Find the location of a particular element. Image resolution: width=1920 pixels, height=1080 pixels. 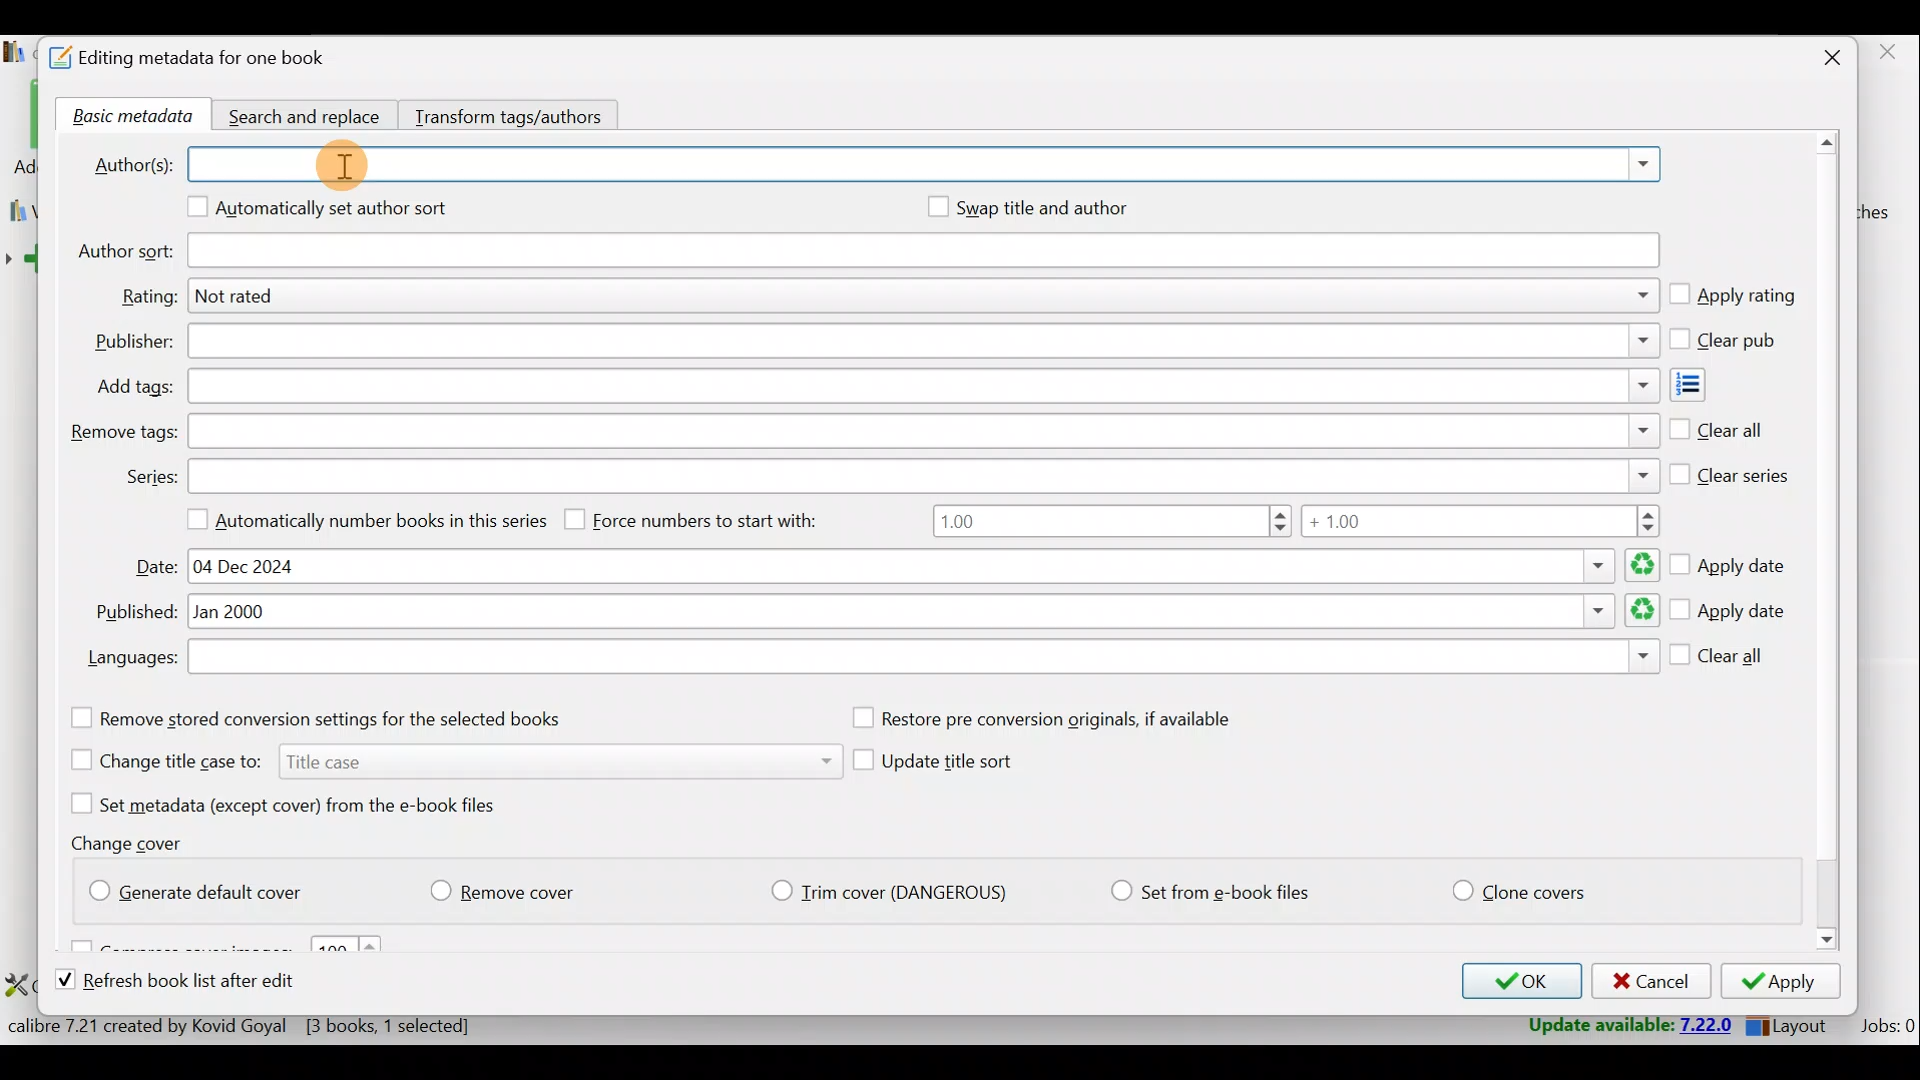

Apply date is located at coordinates (1732, 559).